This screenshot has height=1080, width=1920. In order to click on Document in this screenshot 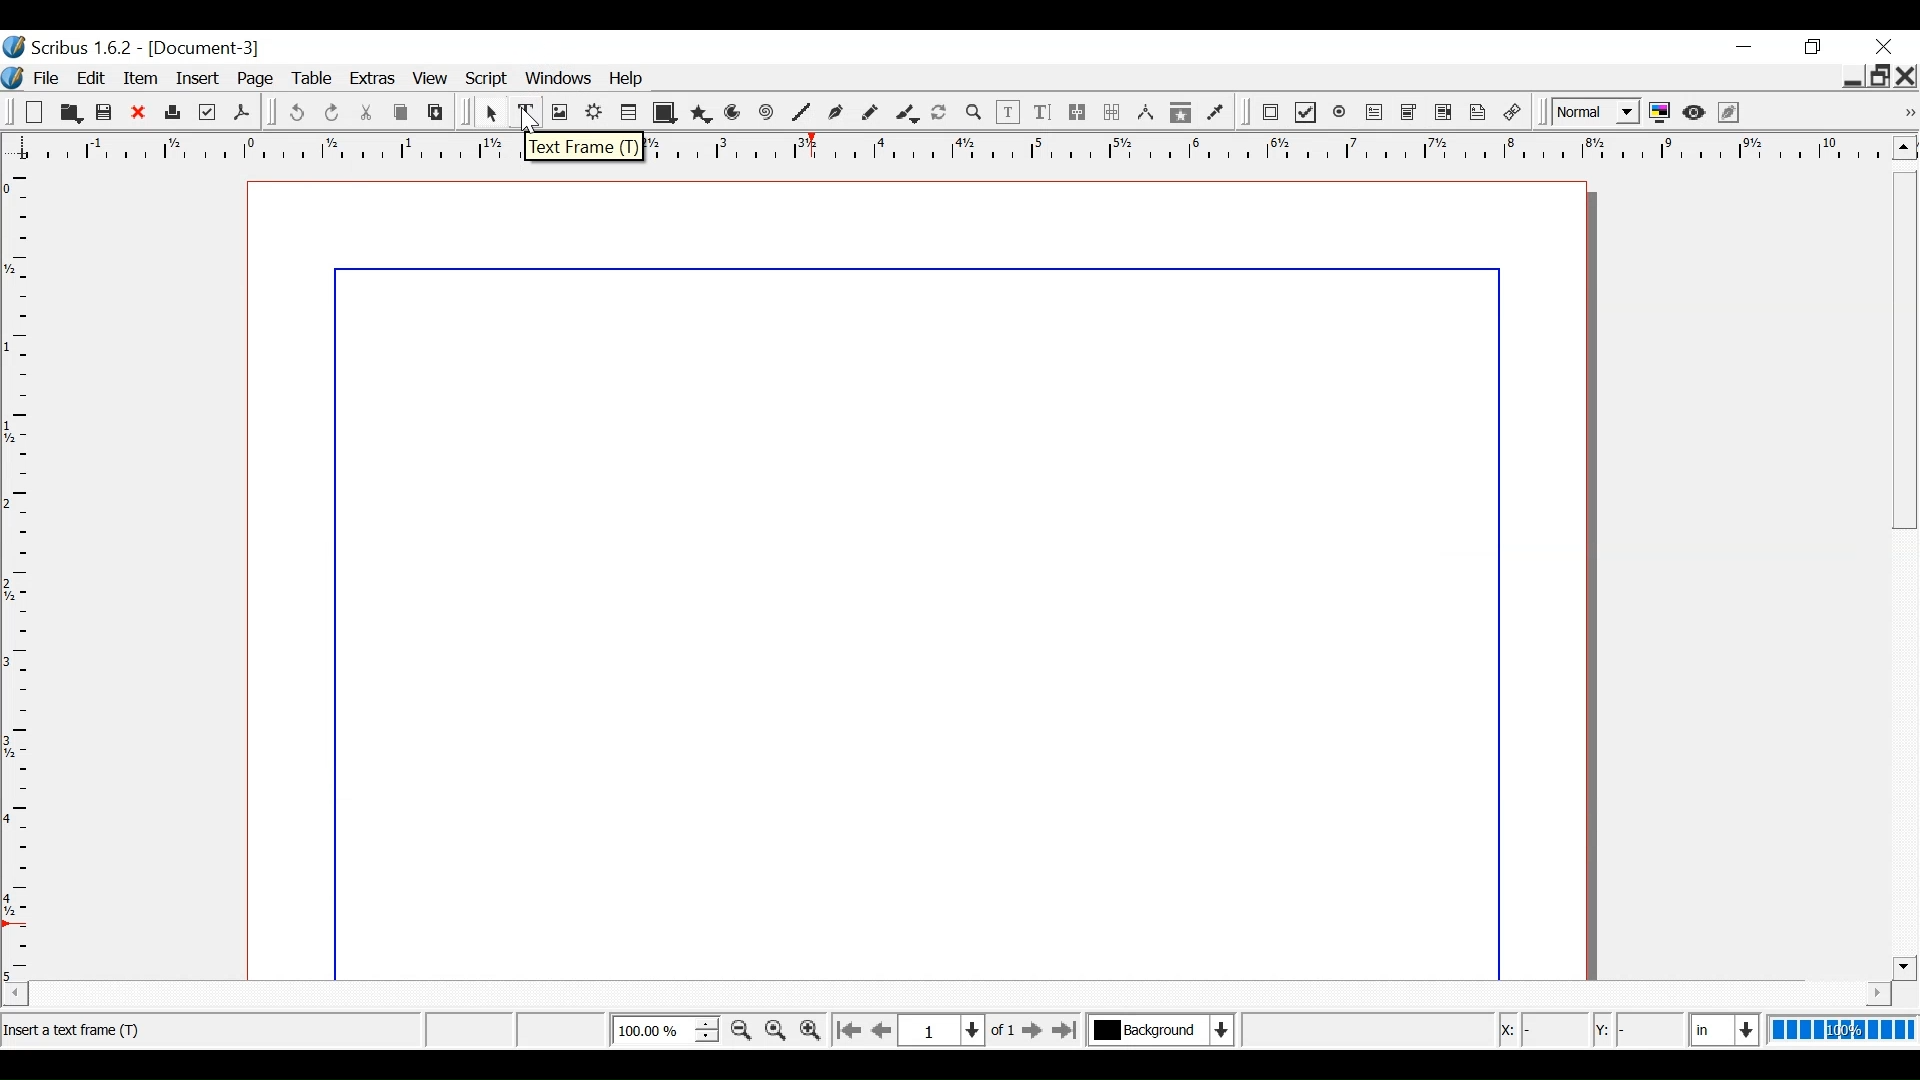, I will do `click(916, 582)`.